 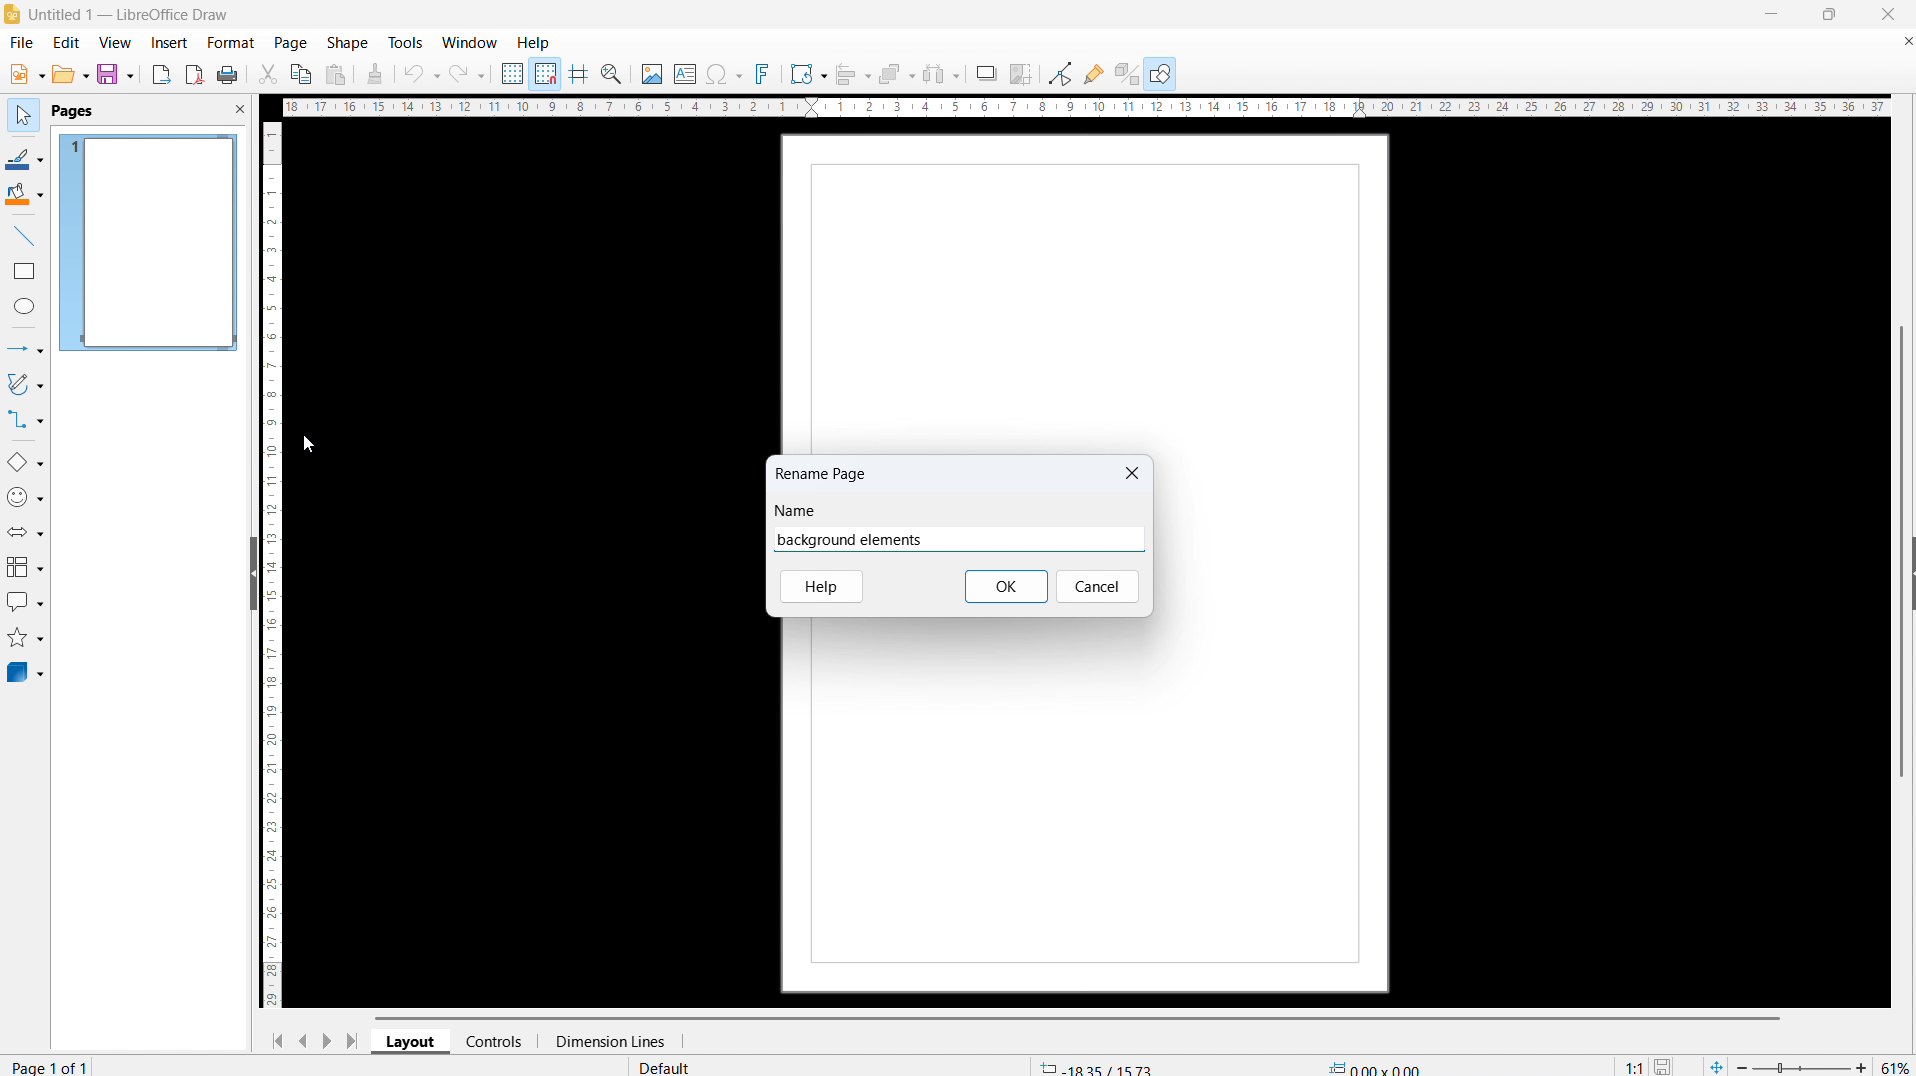 What do you see at coordinates (25, 272) in the screenshot?
I see `rectangle` at bounding box center [25, 272].